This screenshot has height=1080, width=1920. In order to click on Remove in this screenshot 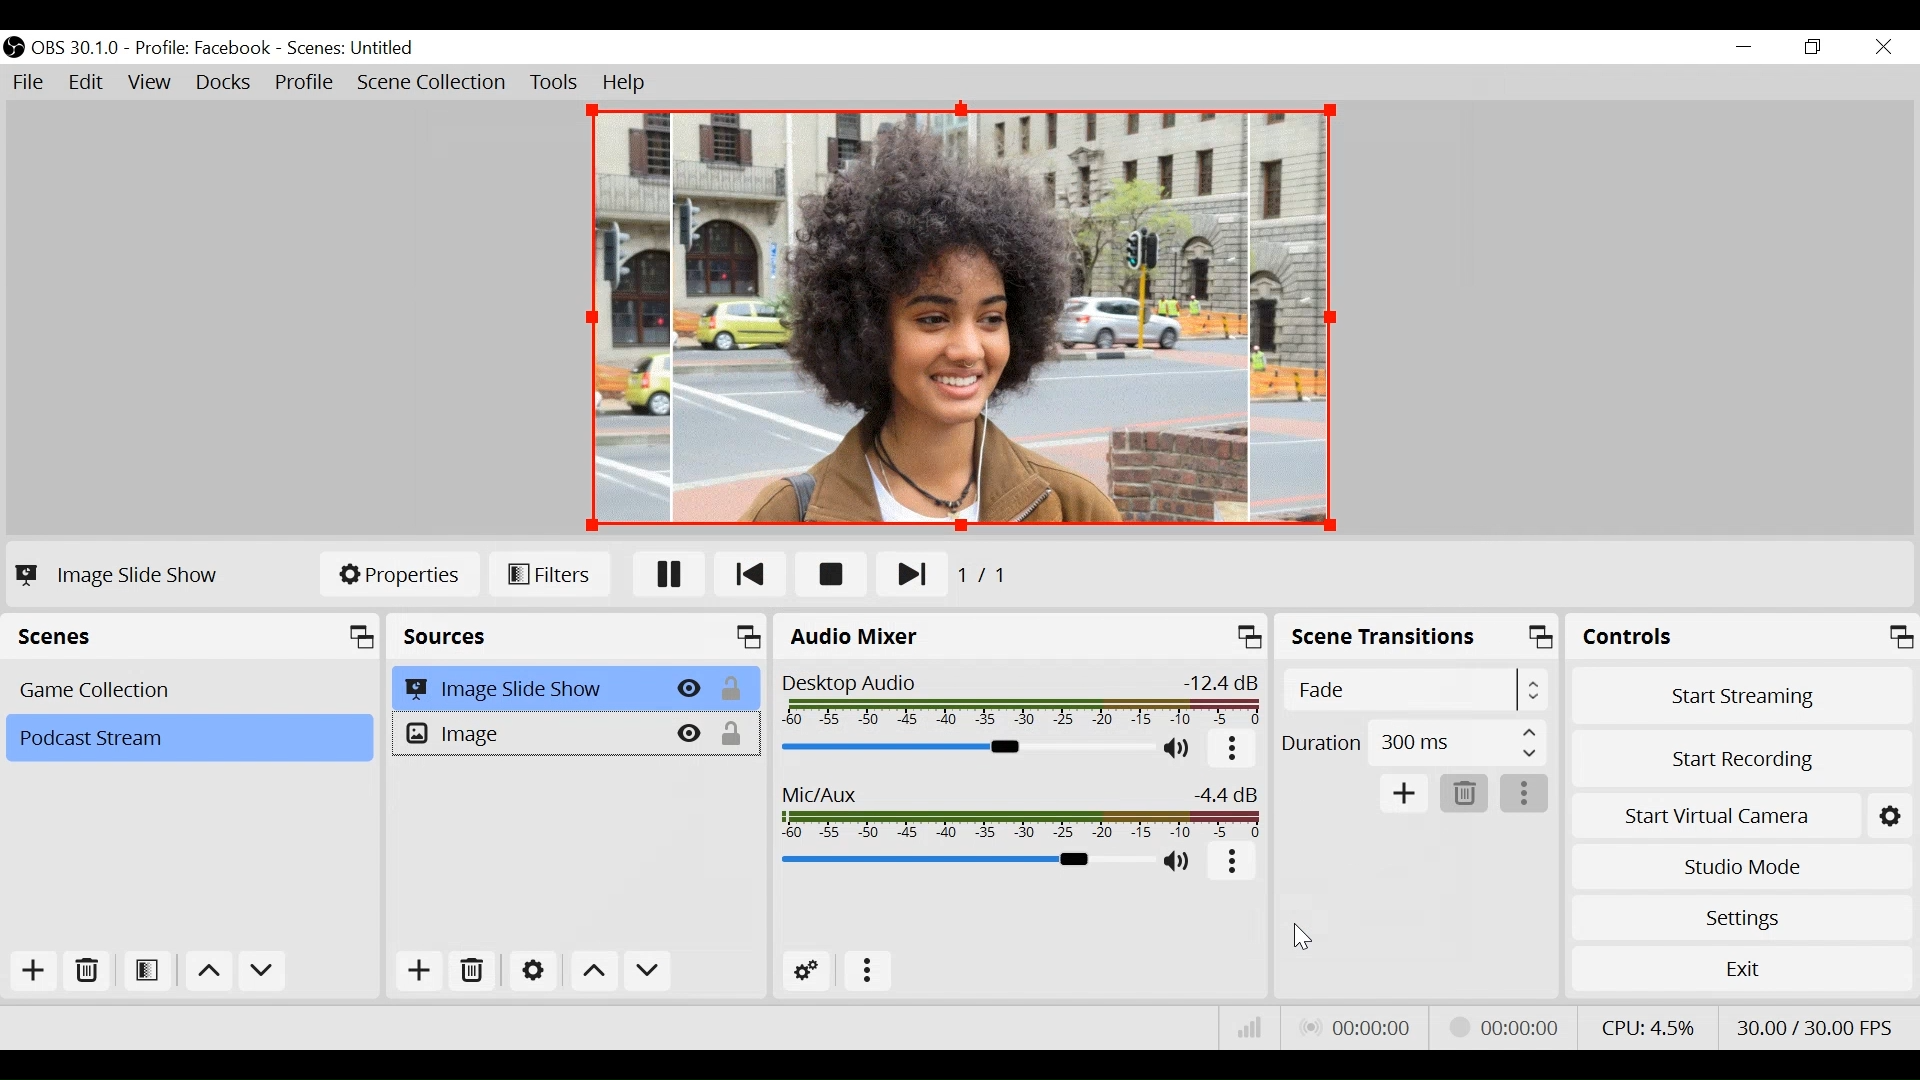, I will do `click(88, 972)`.